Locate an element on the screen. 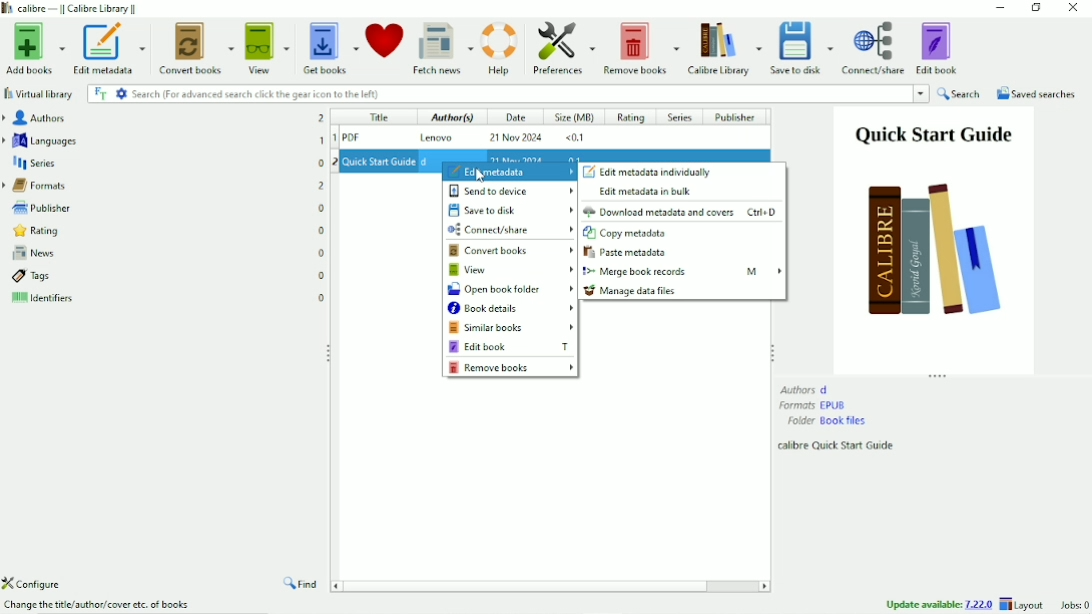 This screenshot has height=614, width=1092. Save to disk is located at coordinates (512, 210).